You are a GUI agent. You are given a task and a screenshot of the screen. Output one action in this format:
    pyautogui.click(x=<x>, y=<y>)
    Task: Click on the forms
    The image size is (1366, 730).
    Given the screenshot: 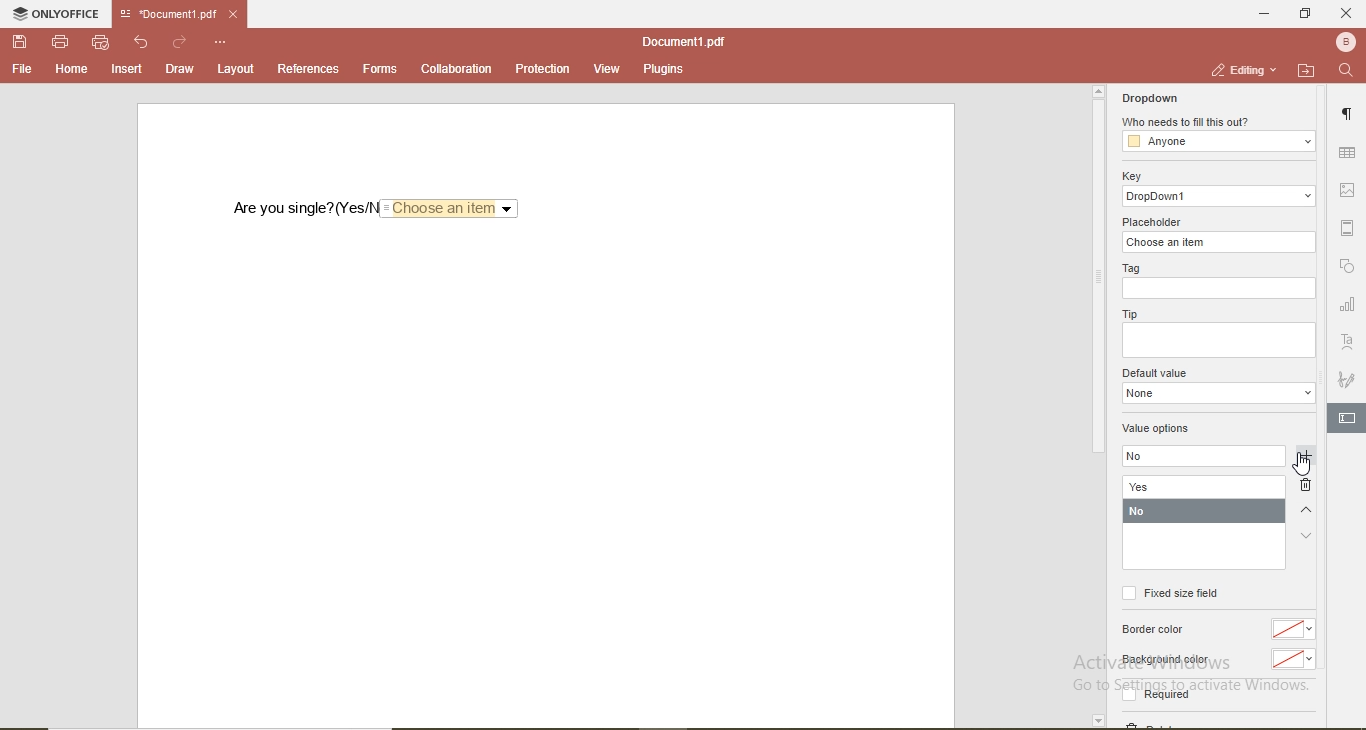 What is the action you would take?
    pyautogui.click(x=379, y=69)
    